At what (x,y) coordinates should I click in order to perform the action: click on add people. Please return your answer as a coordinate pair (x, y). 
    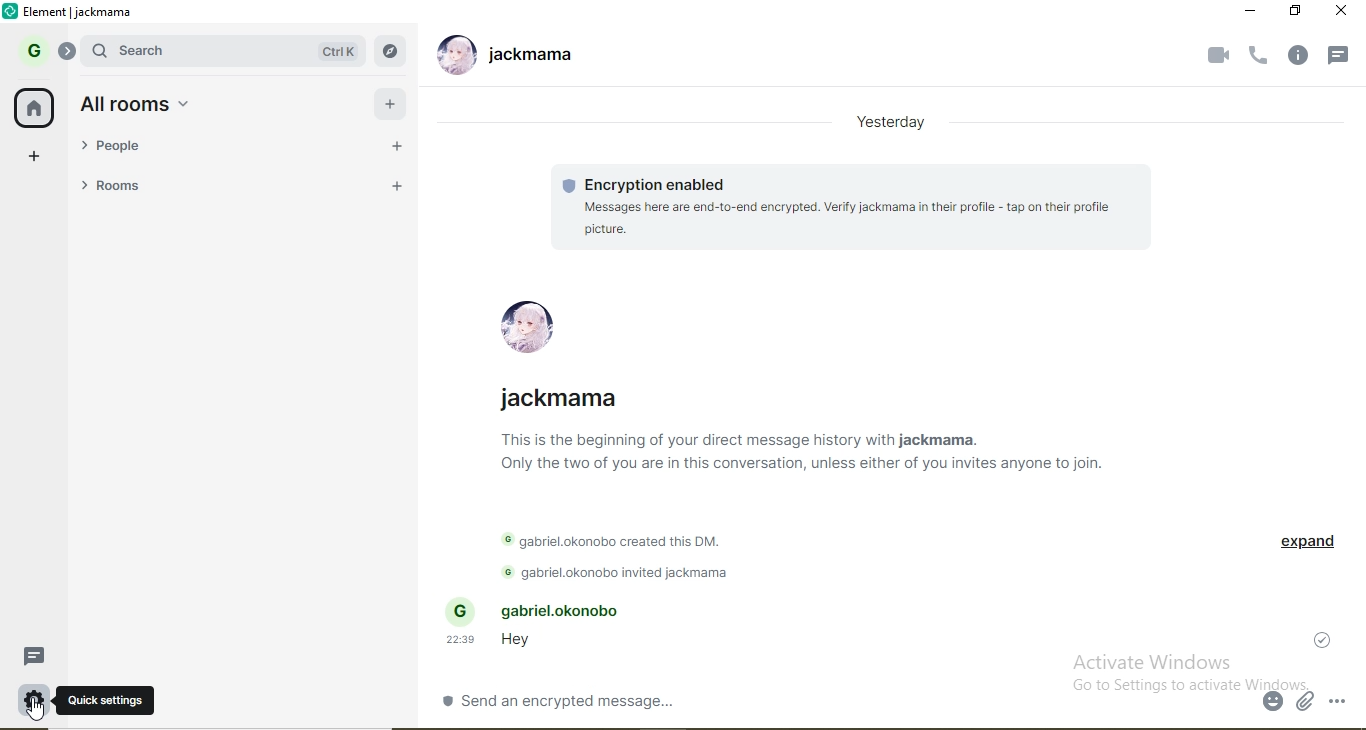
    Looking at the image, I should click on (398, 149).